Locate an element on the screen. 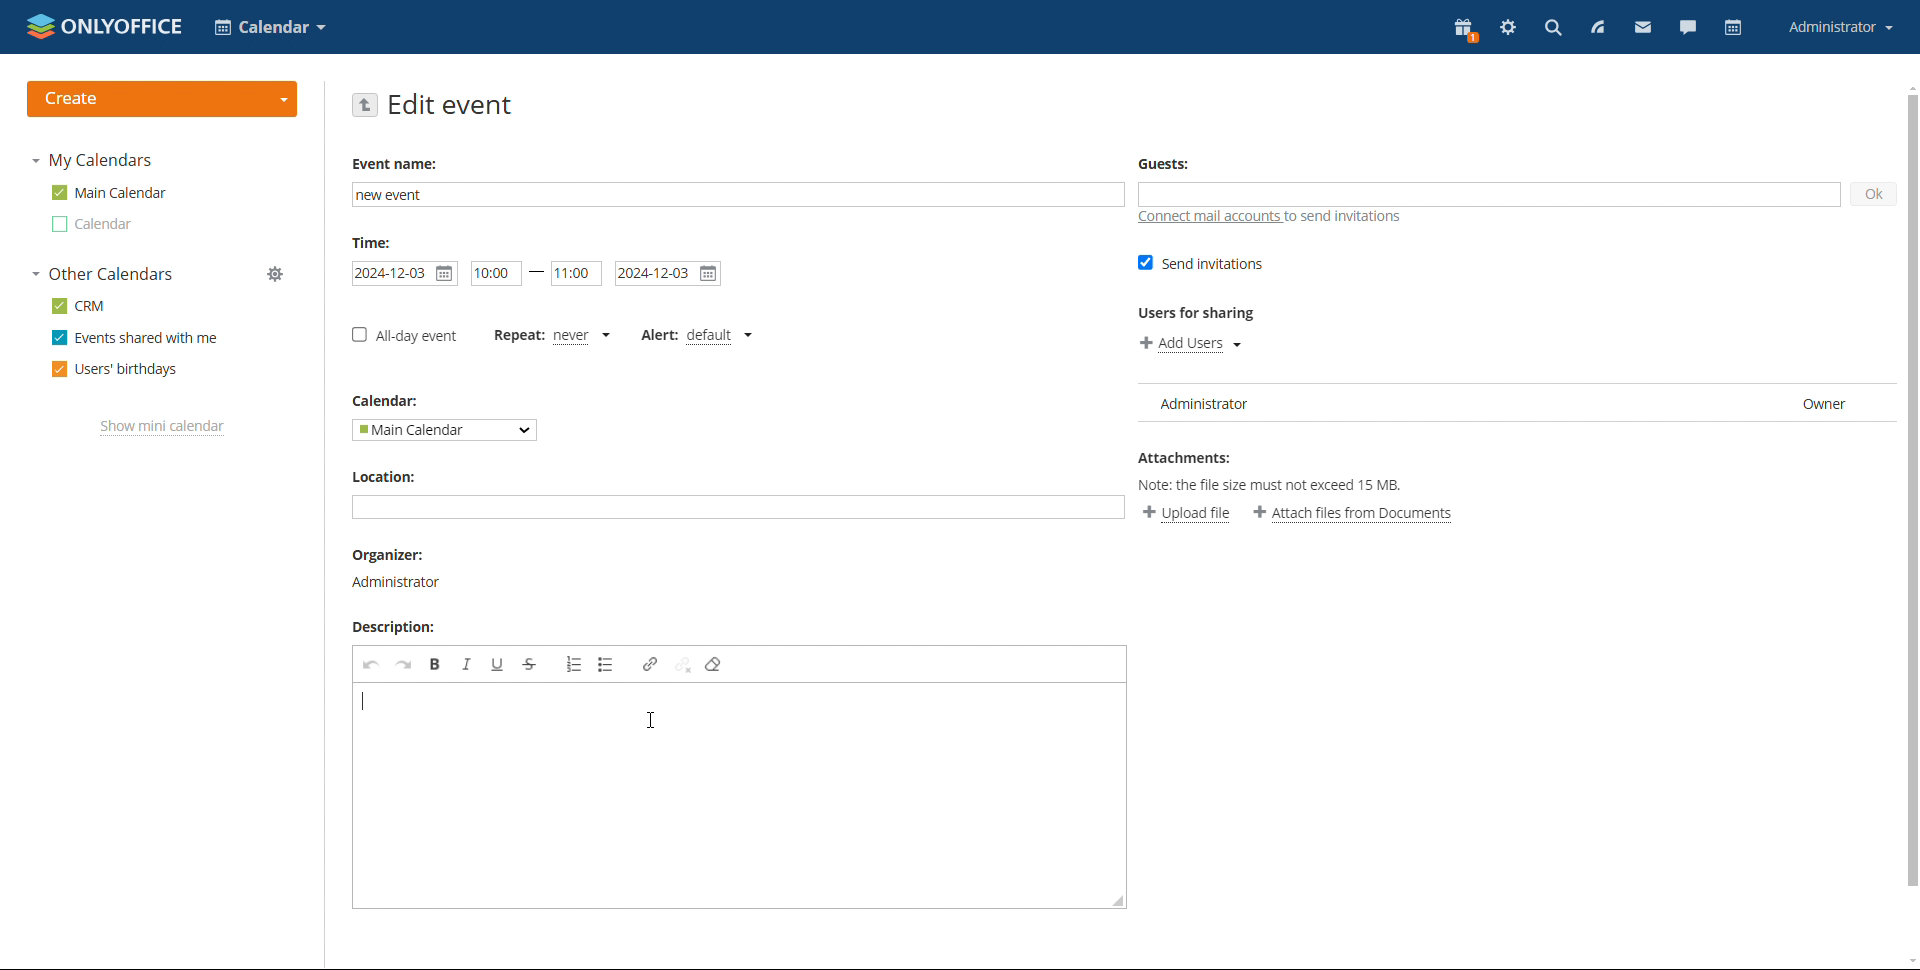  resize is located at coordinates (1117, 900).